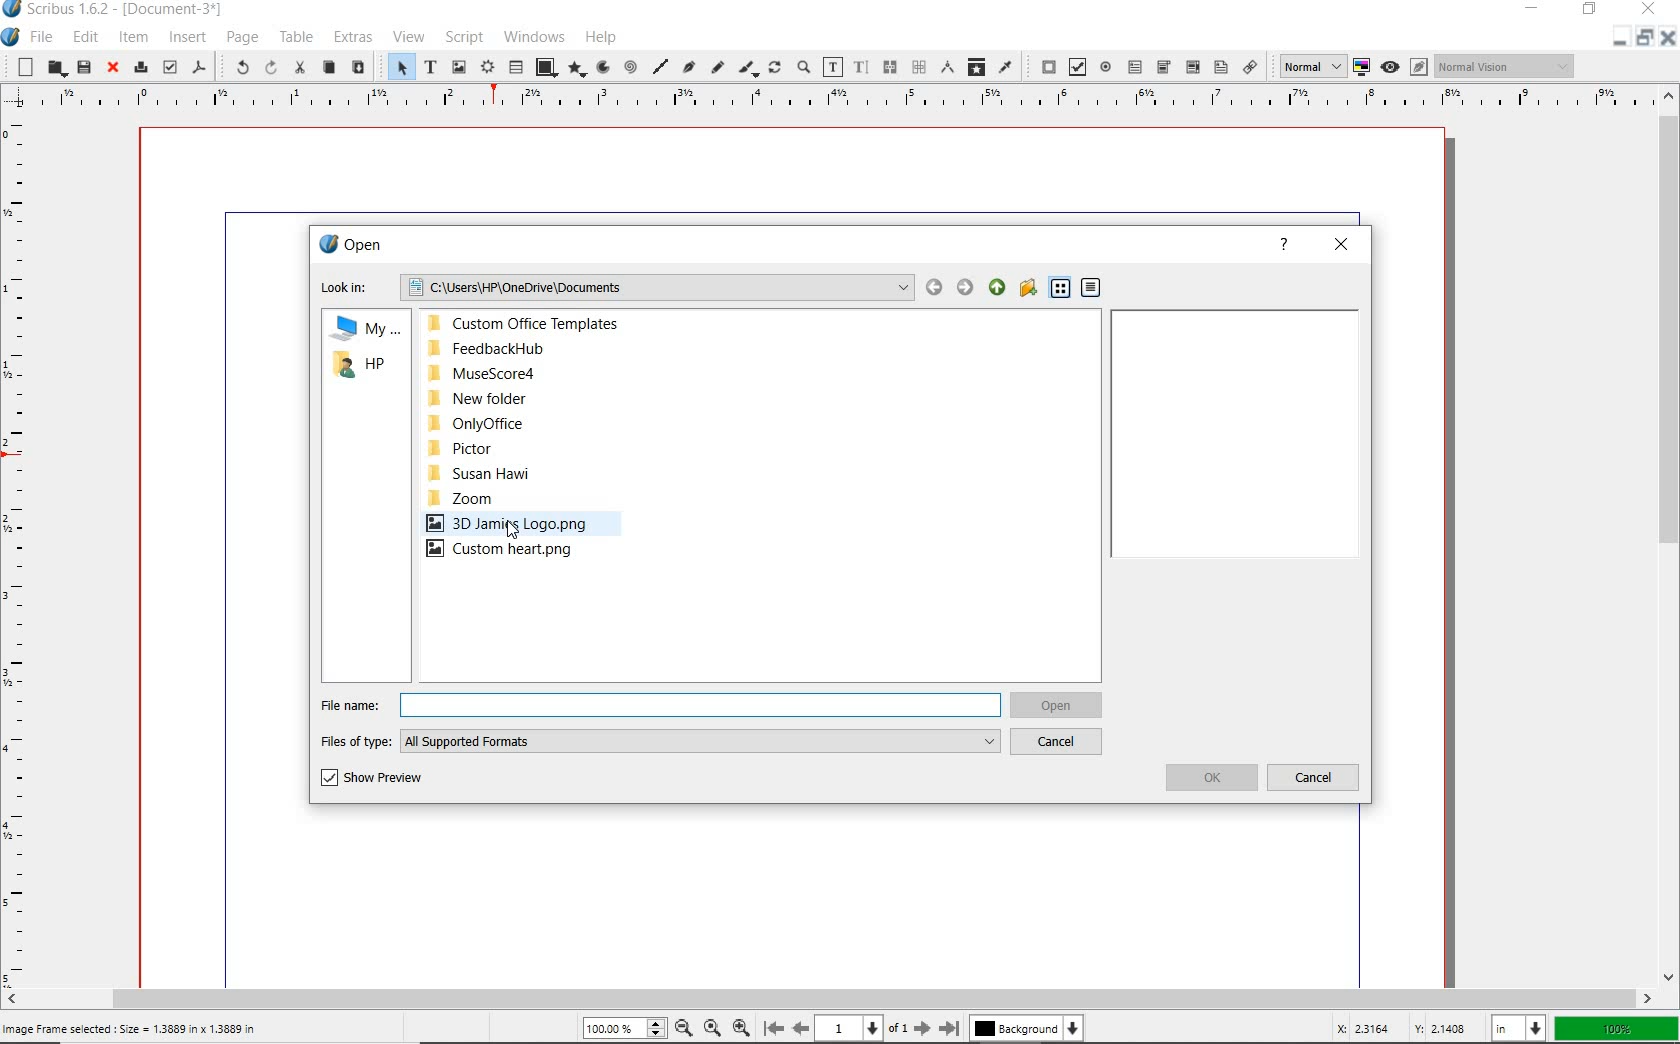 This screenshot has width=1680, height=1044. Describe the element at coordinates (713, 1030) in the screenshot. I see `zoom to` at that location.